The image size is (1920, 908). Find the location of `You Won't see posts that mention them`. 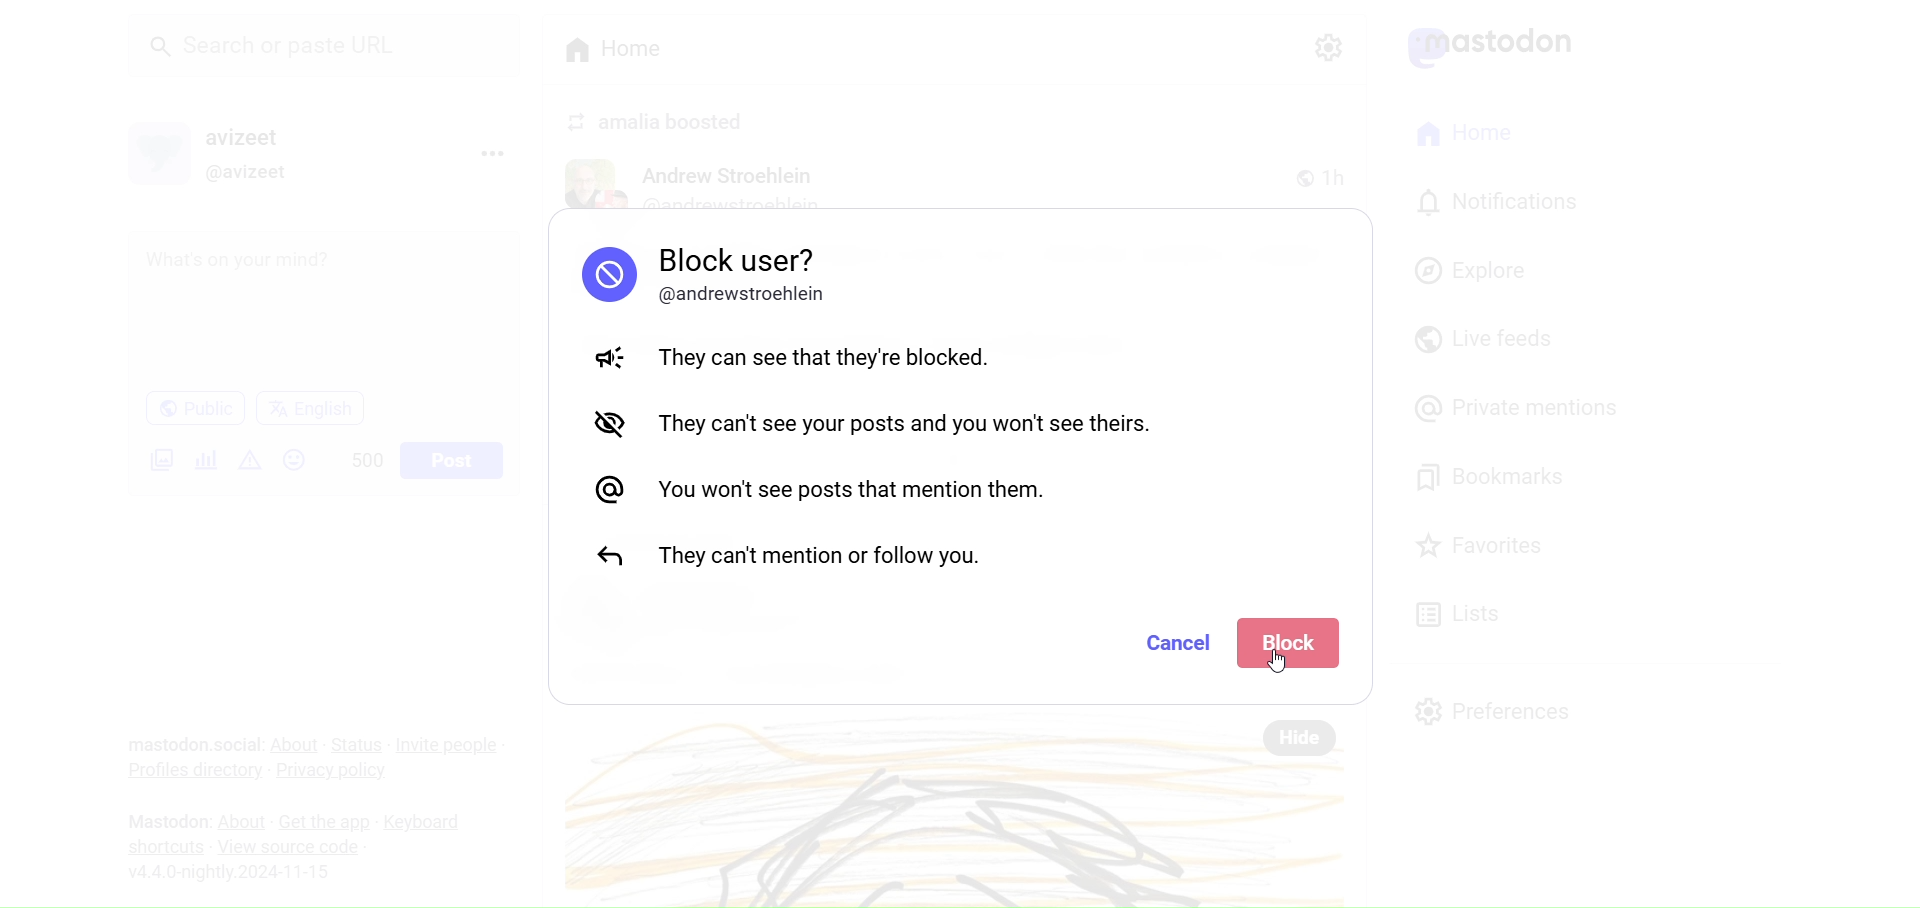

You Won't see posts that mention them is located at coordinates (962, 491).